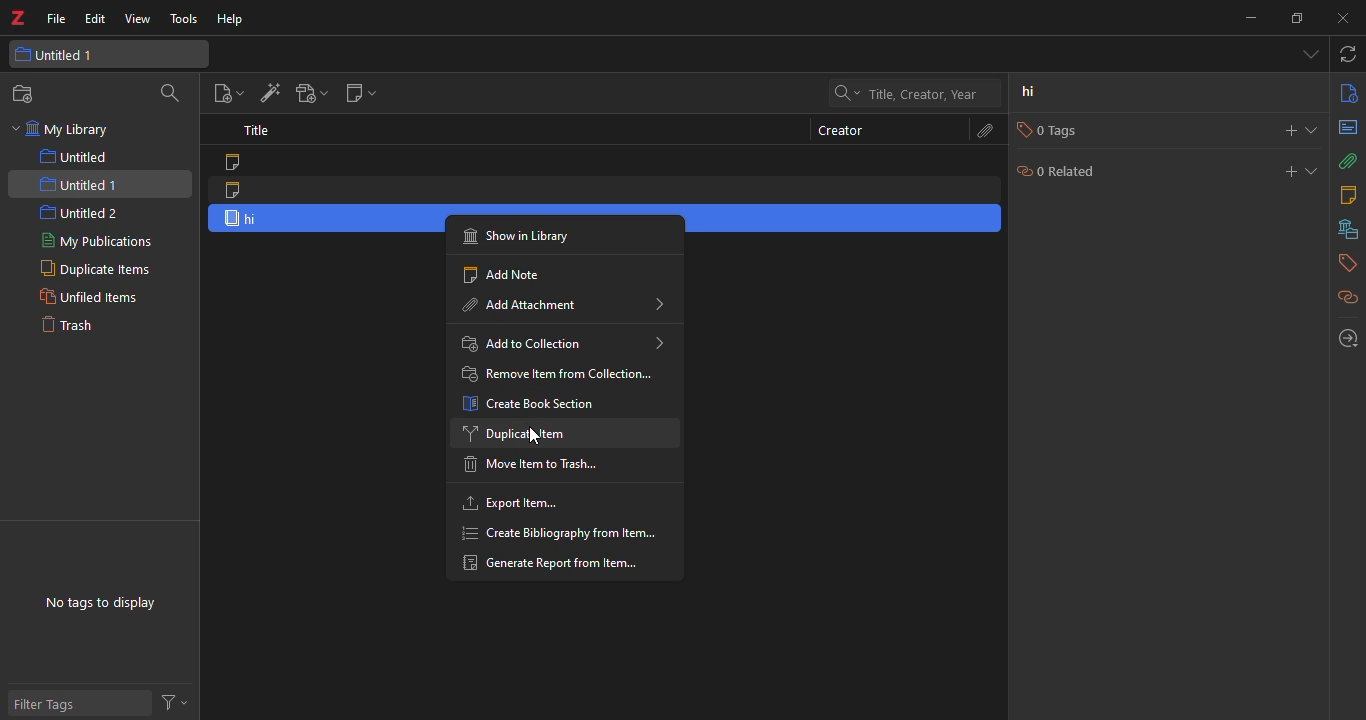 The height and width of the screenshot is (720, 1366). Describe the element at coordinates (541, 403) in the screenshot. I see `create book section` at that location.